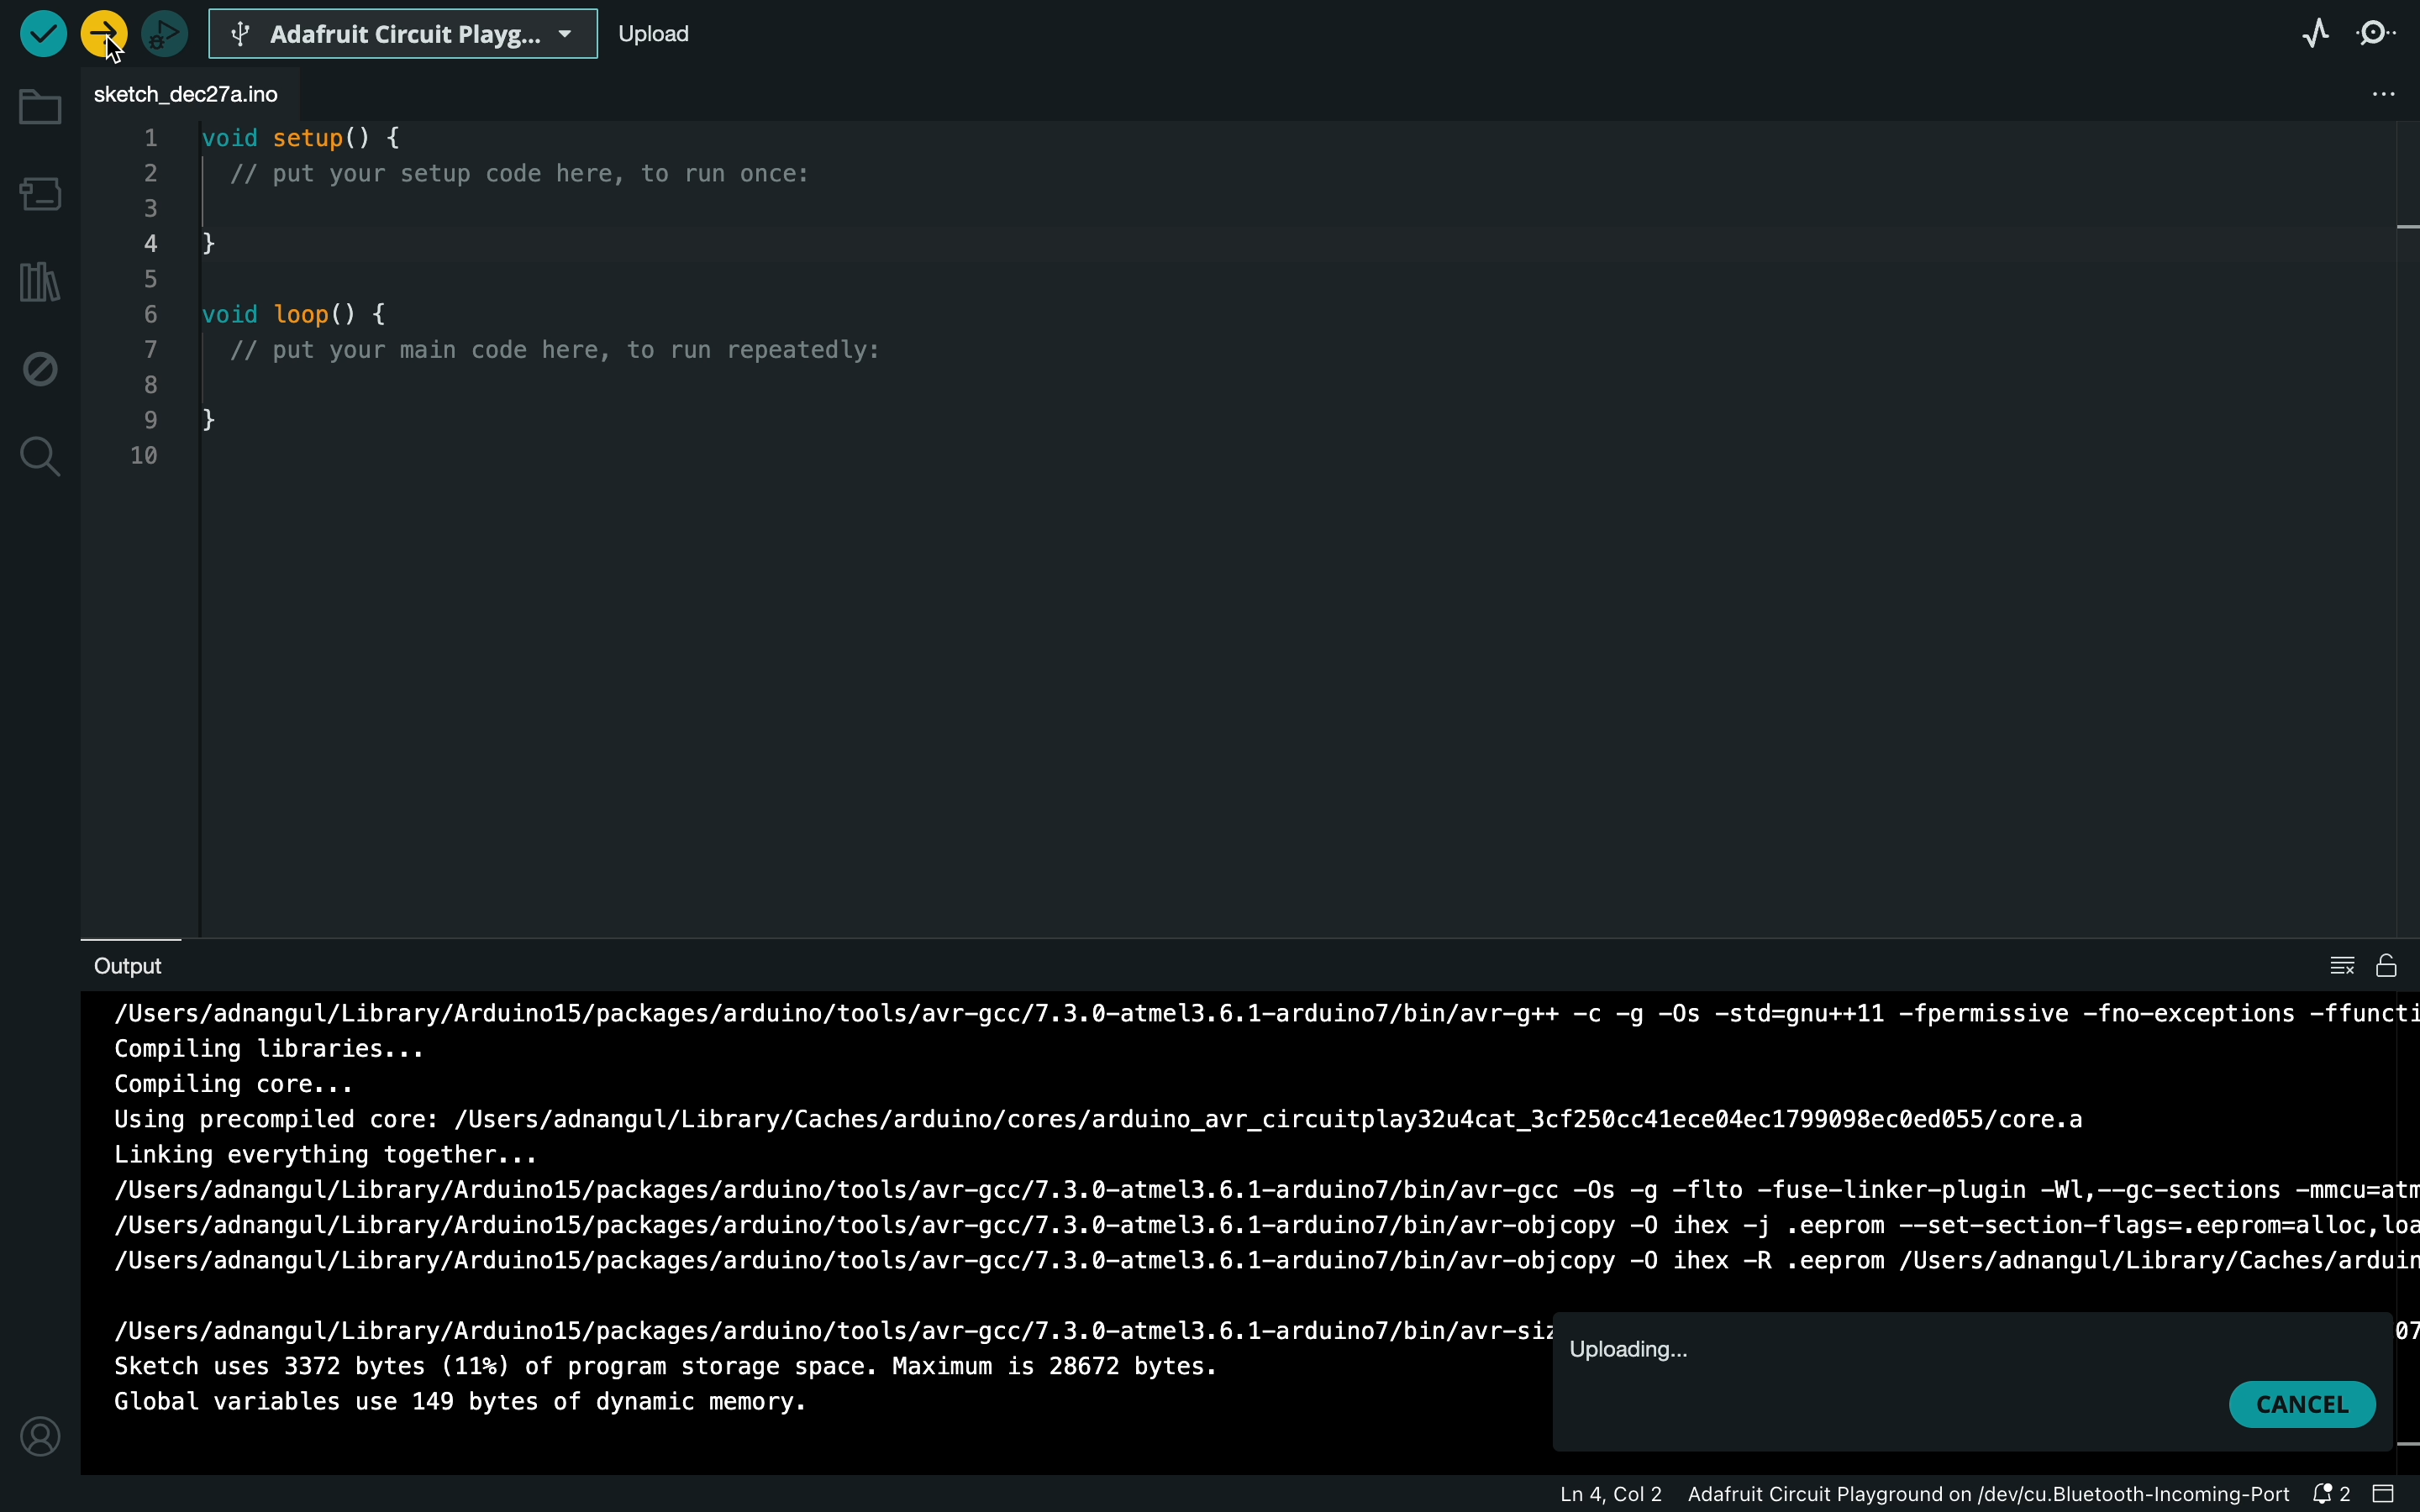 The width and height of the screenshot is (2420, 1512). I want to click on board selecter, so click(401, 39).